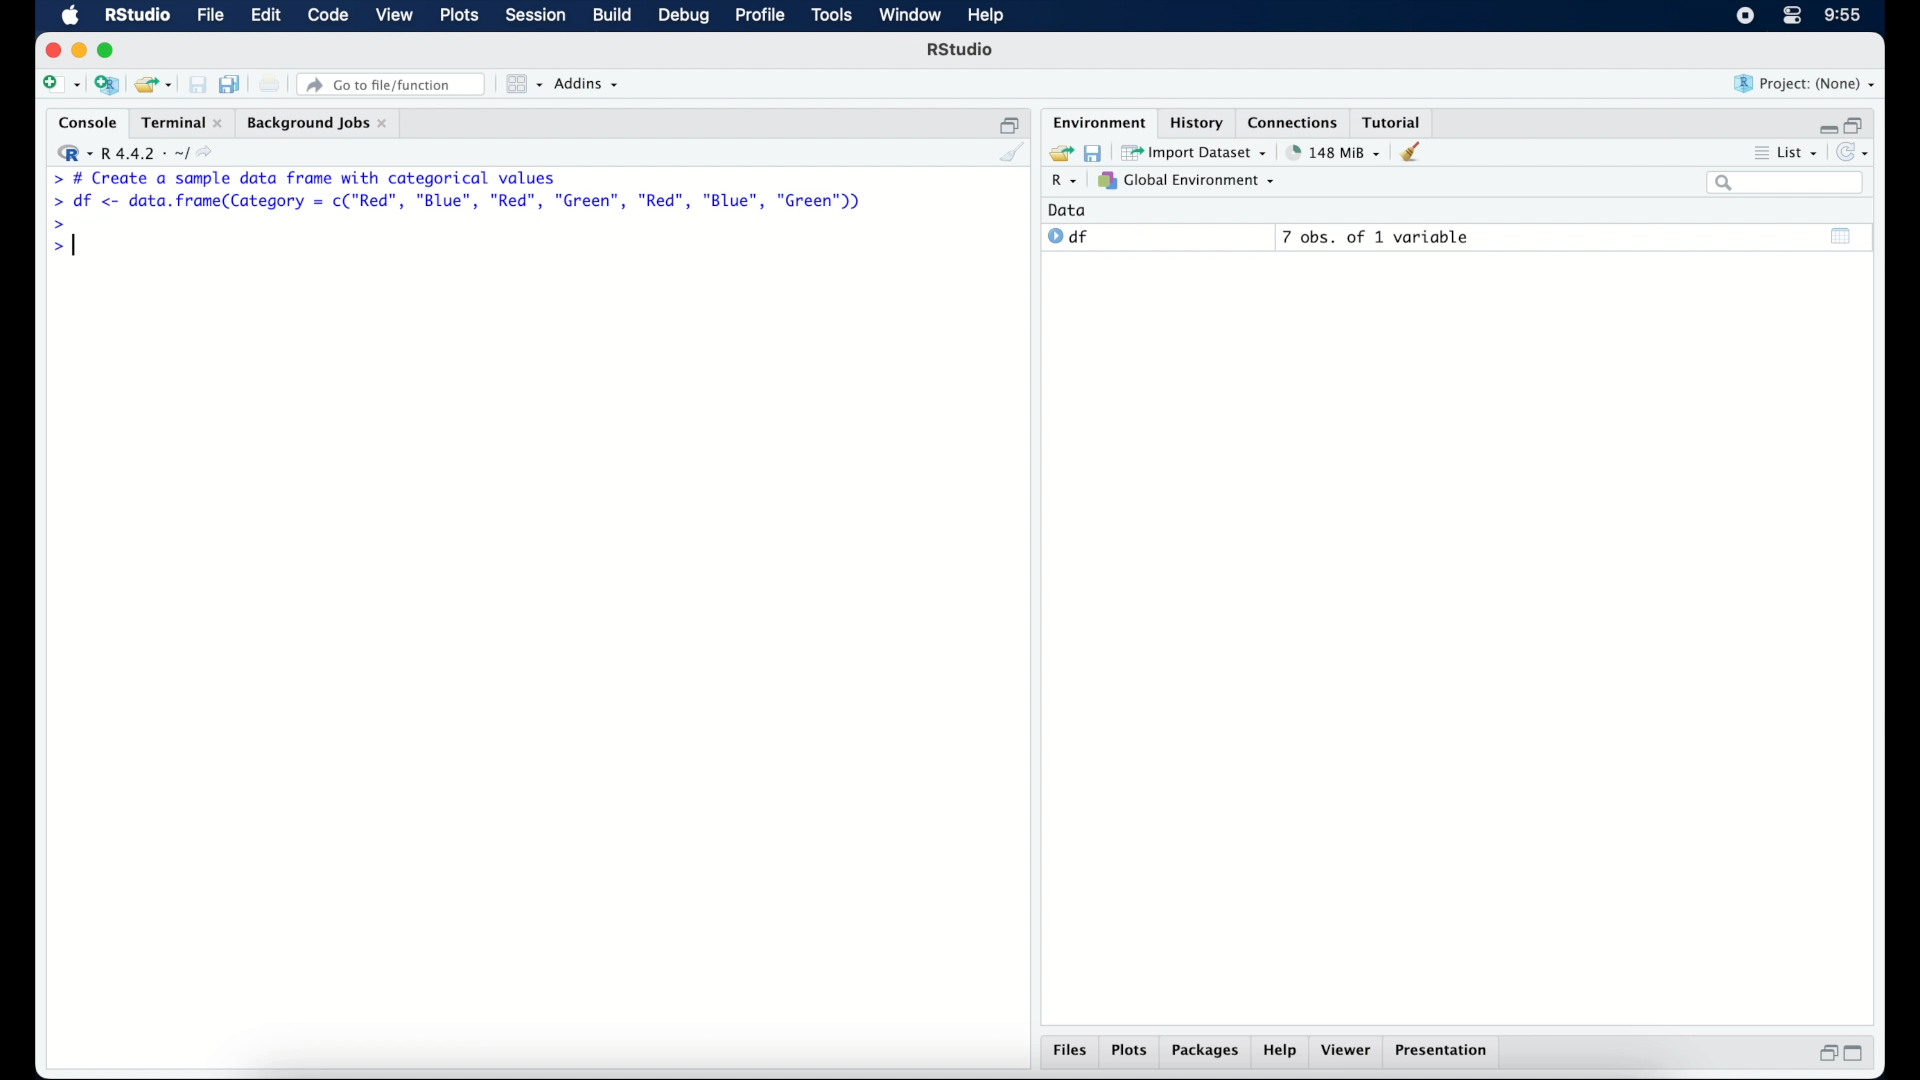 This screenshot has height=1080, width=1920. I want to click on history, so click(1199, 122).